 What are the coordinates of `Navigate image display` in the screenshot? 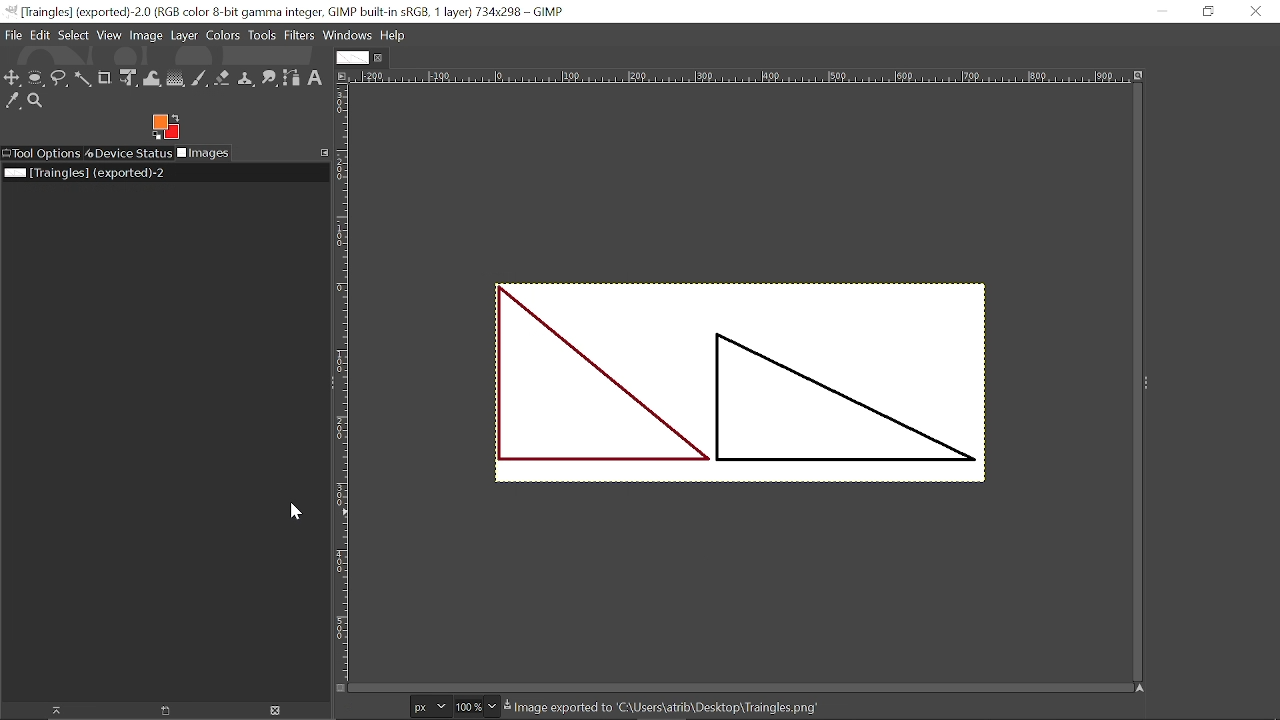 It's located at (1139, 687).